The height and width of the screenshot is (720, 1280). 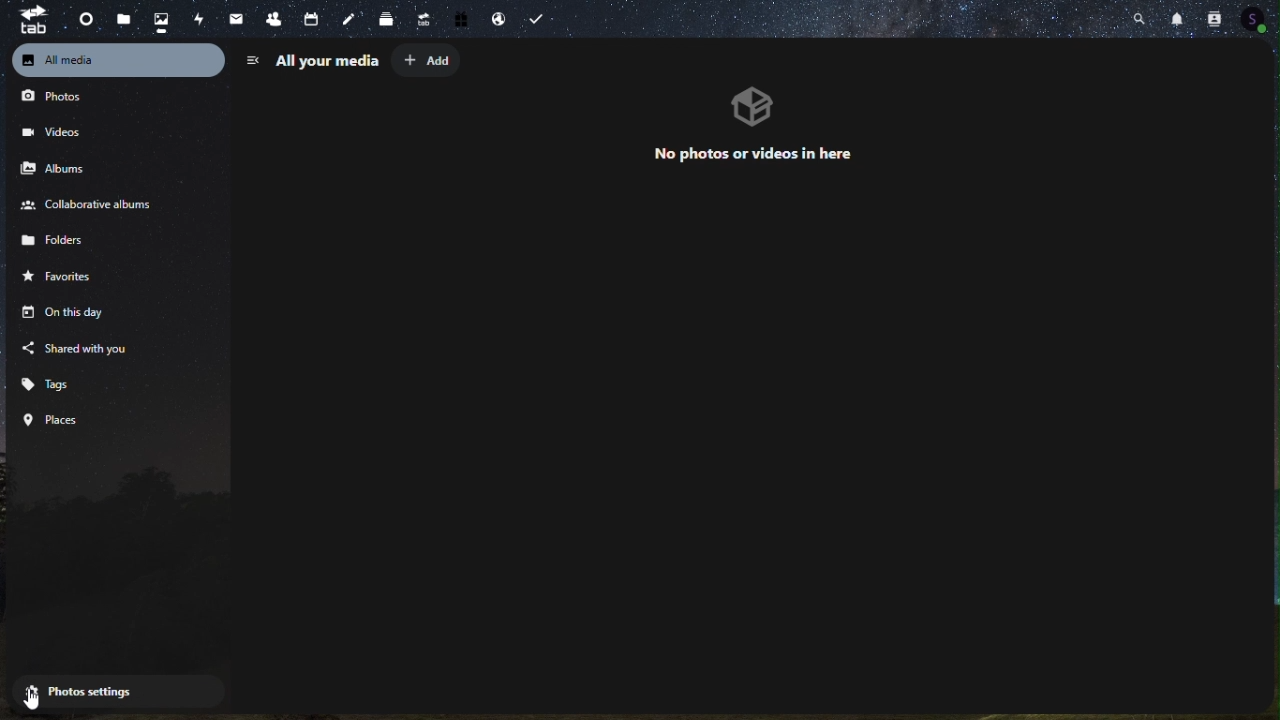 I want to click on Favourite, so click(x=72, y=281).